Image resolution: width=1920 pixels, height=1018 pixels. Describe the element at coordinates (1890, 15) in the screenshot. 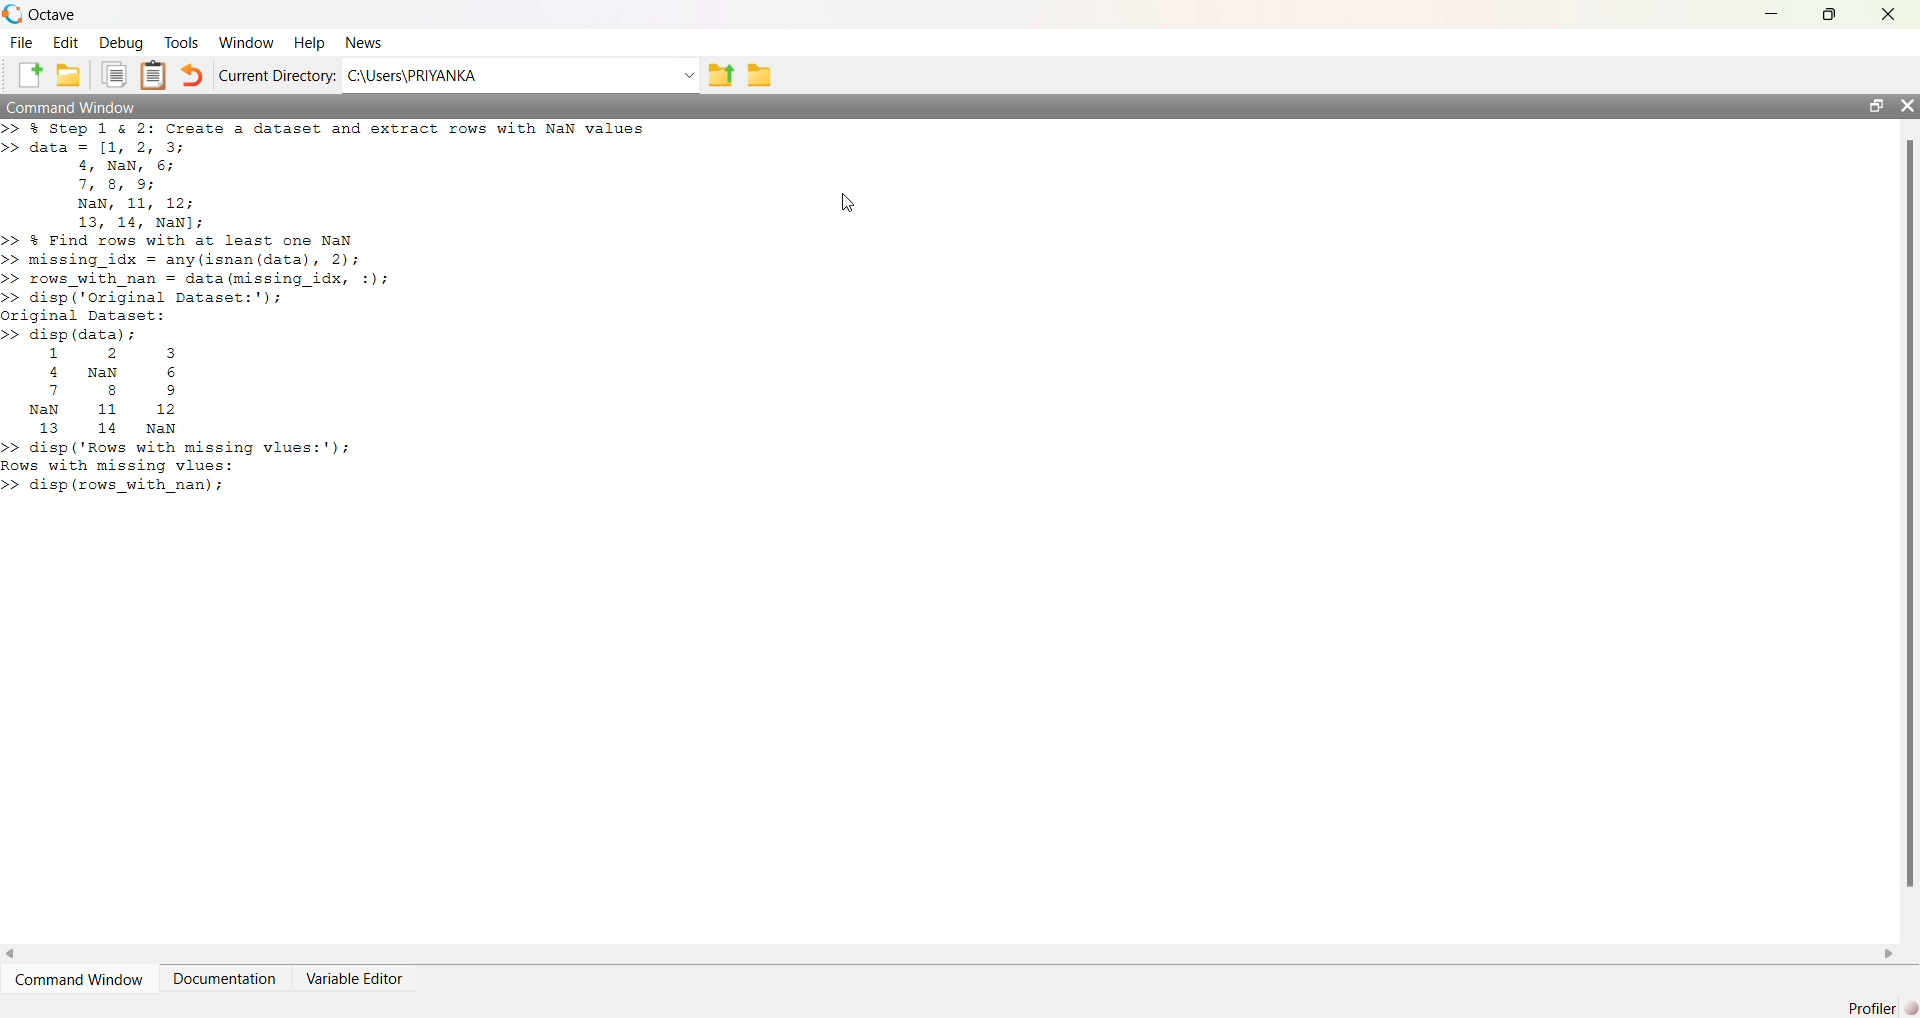

I see `close` at that location.